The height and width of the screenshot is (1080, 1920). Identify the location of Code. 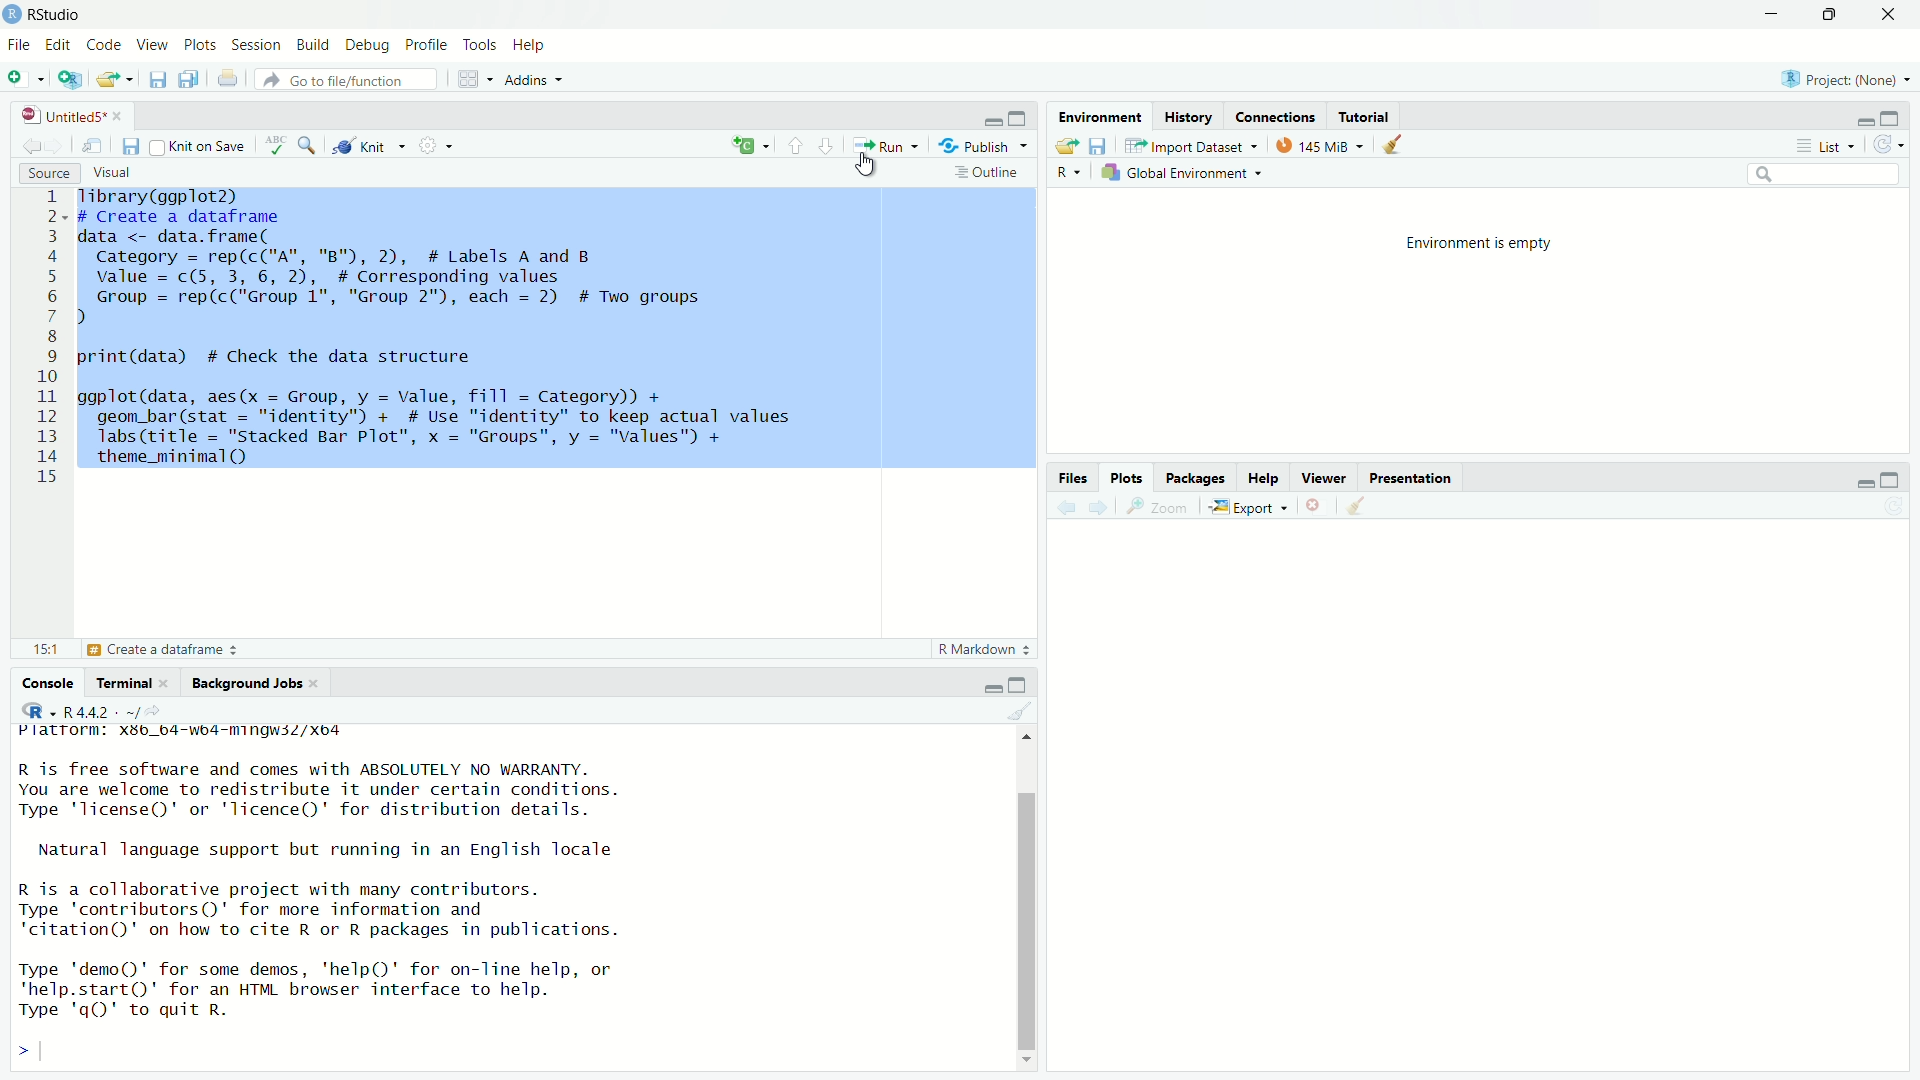
(105, 44).